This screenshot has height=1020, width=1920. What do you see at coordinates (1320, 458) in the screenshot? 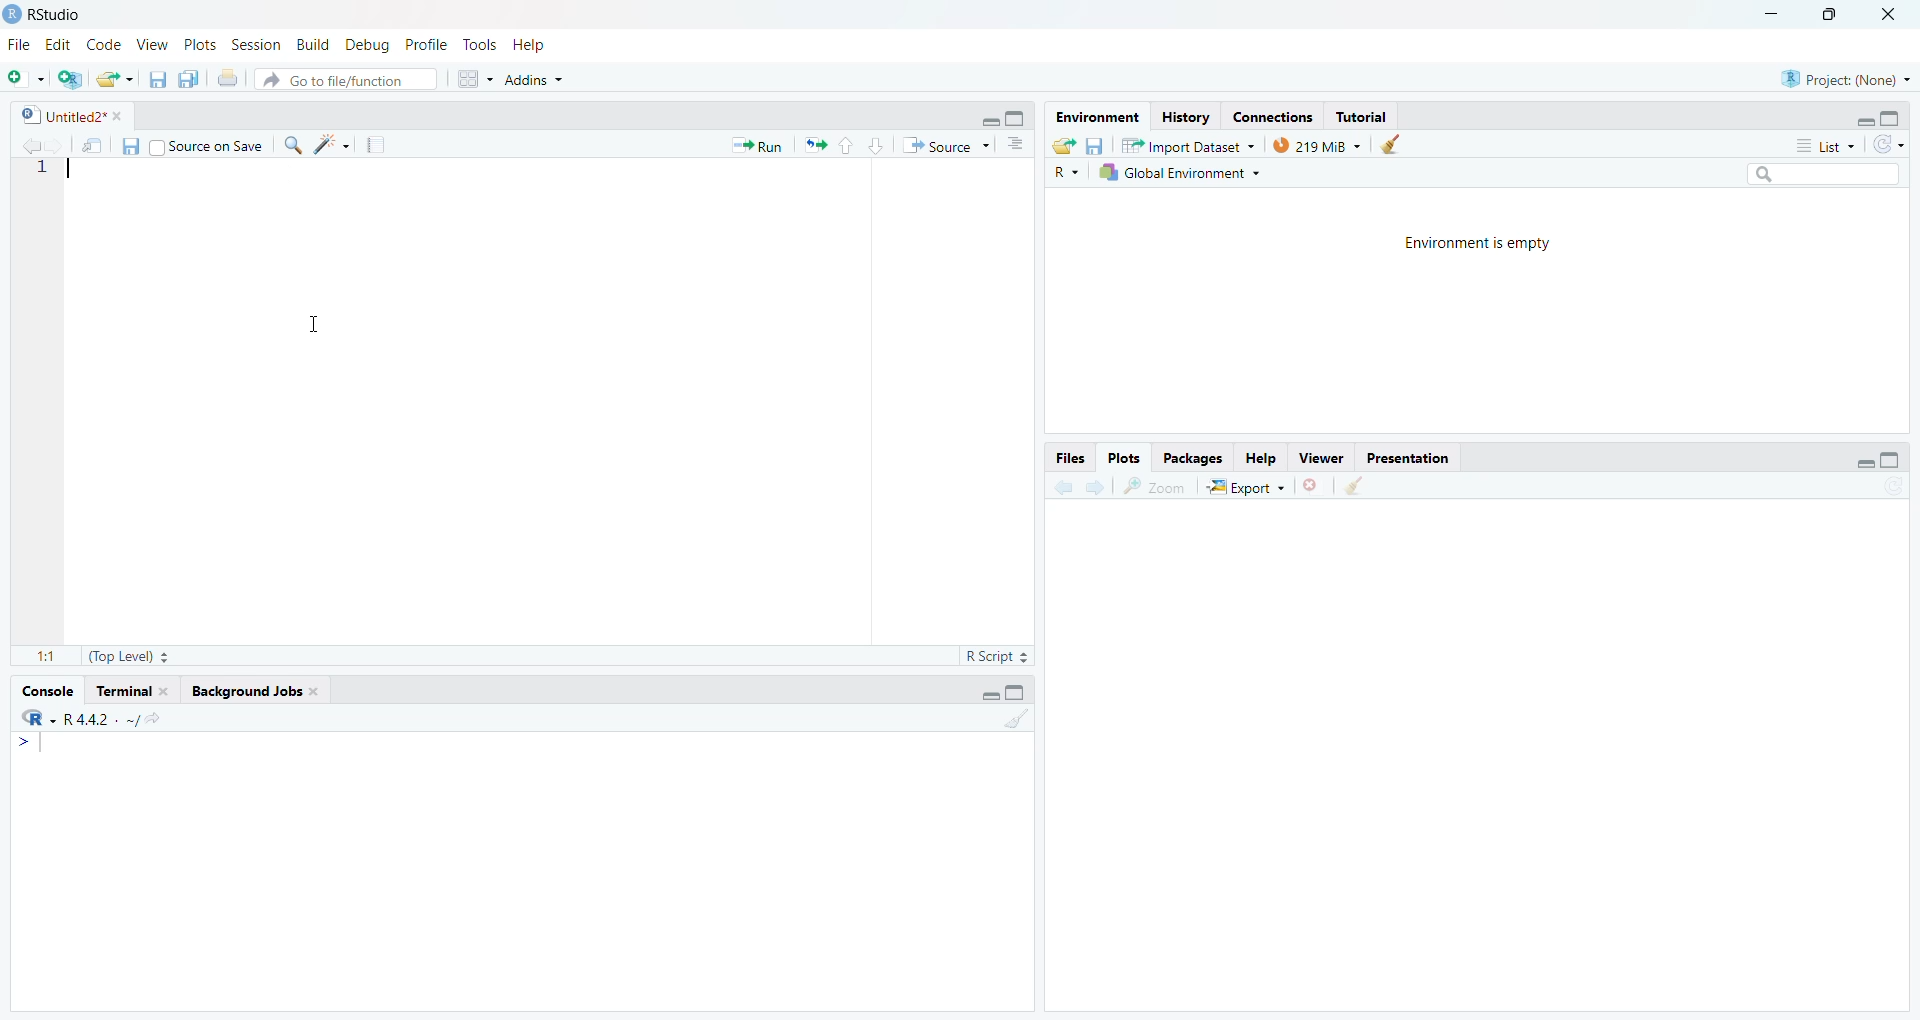
I see `Viewer` at bounding box center [1320, 458].